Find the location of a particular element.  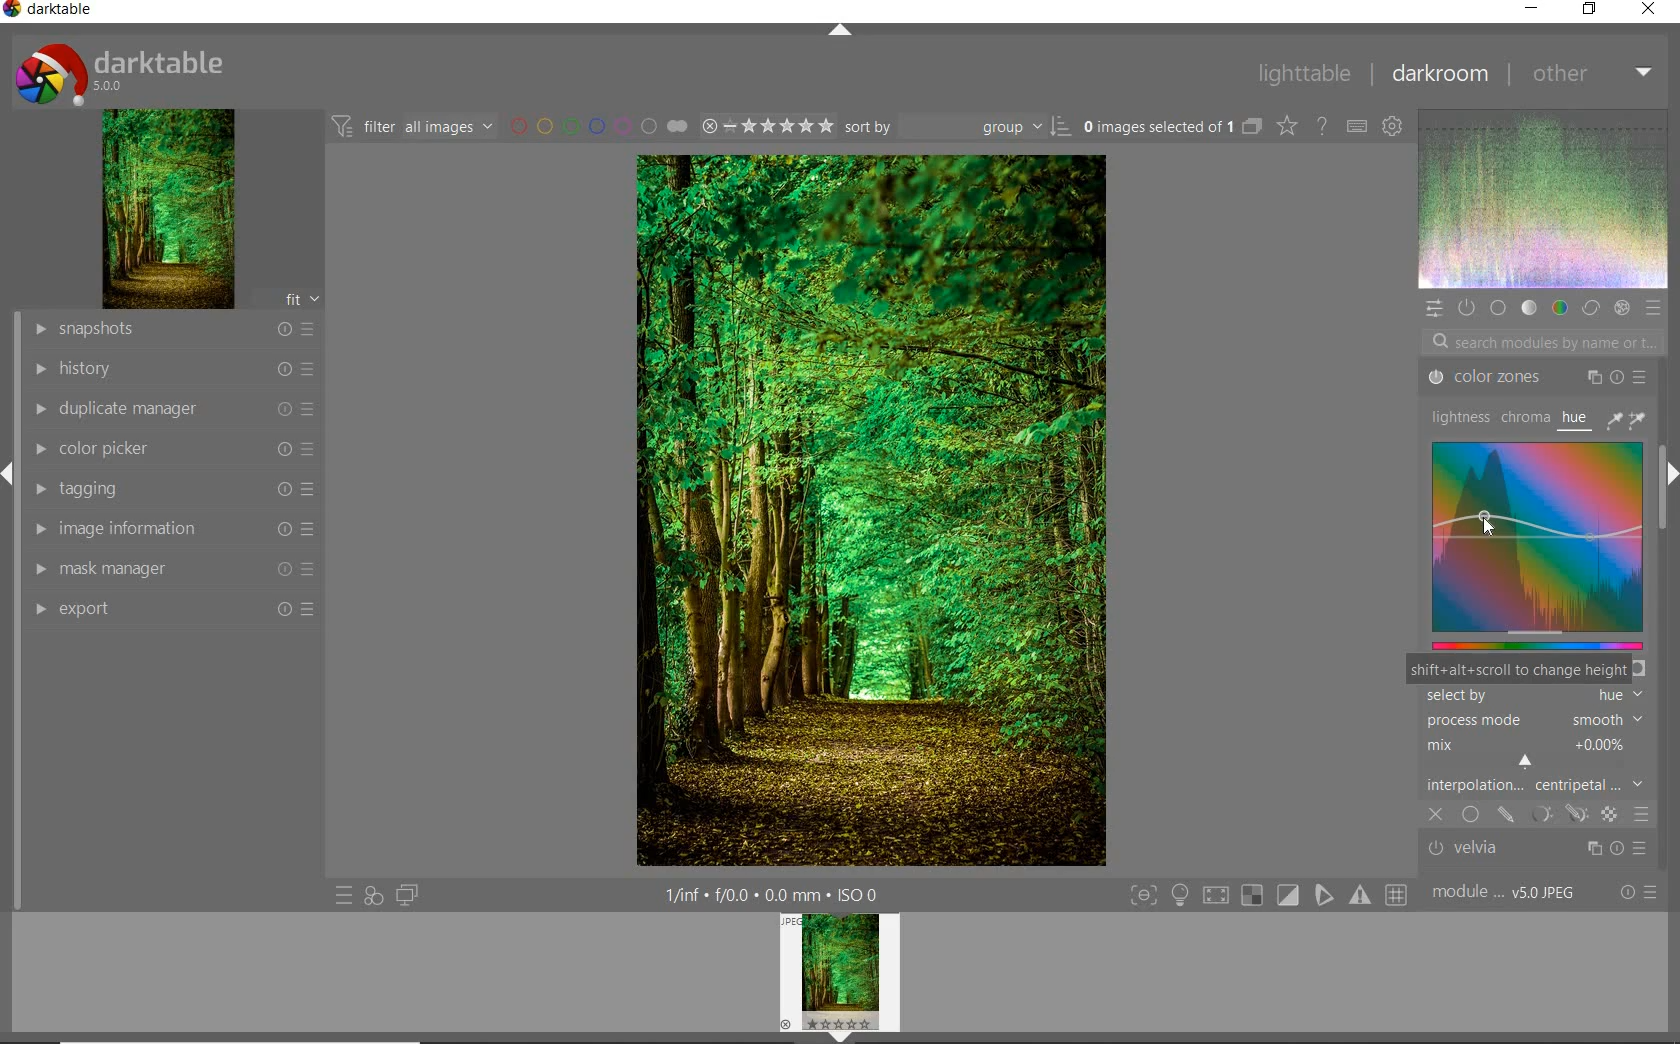

uniformly is located at coordinates (1470, 815).